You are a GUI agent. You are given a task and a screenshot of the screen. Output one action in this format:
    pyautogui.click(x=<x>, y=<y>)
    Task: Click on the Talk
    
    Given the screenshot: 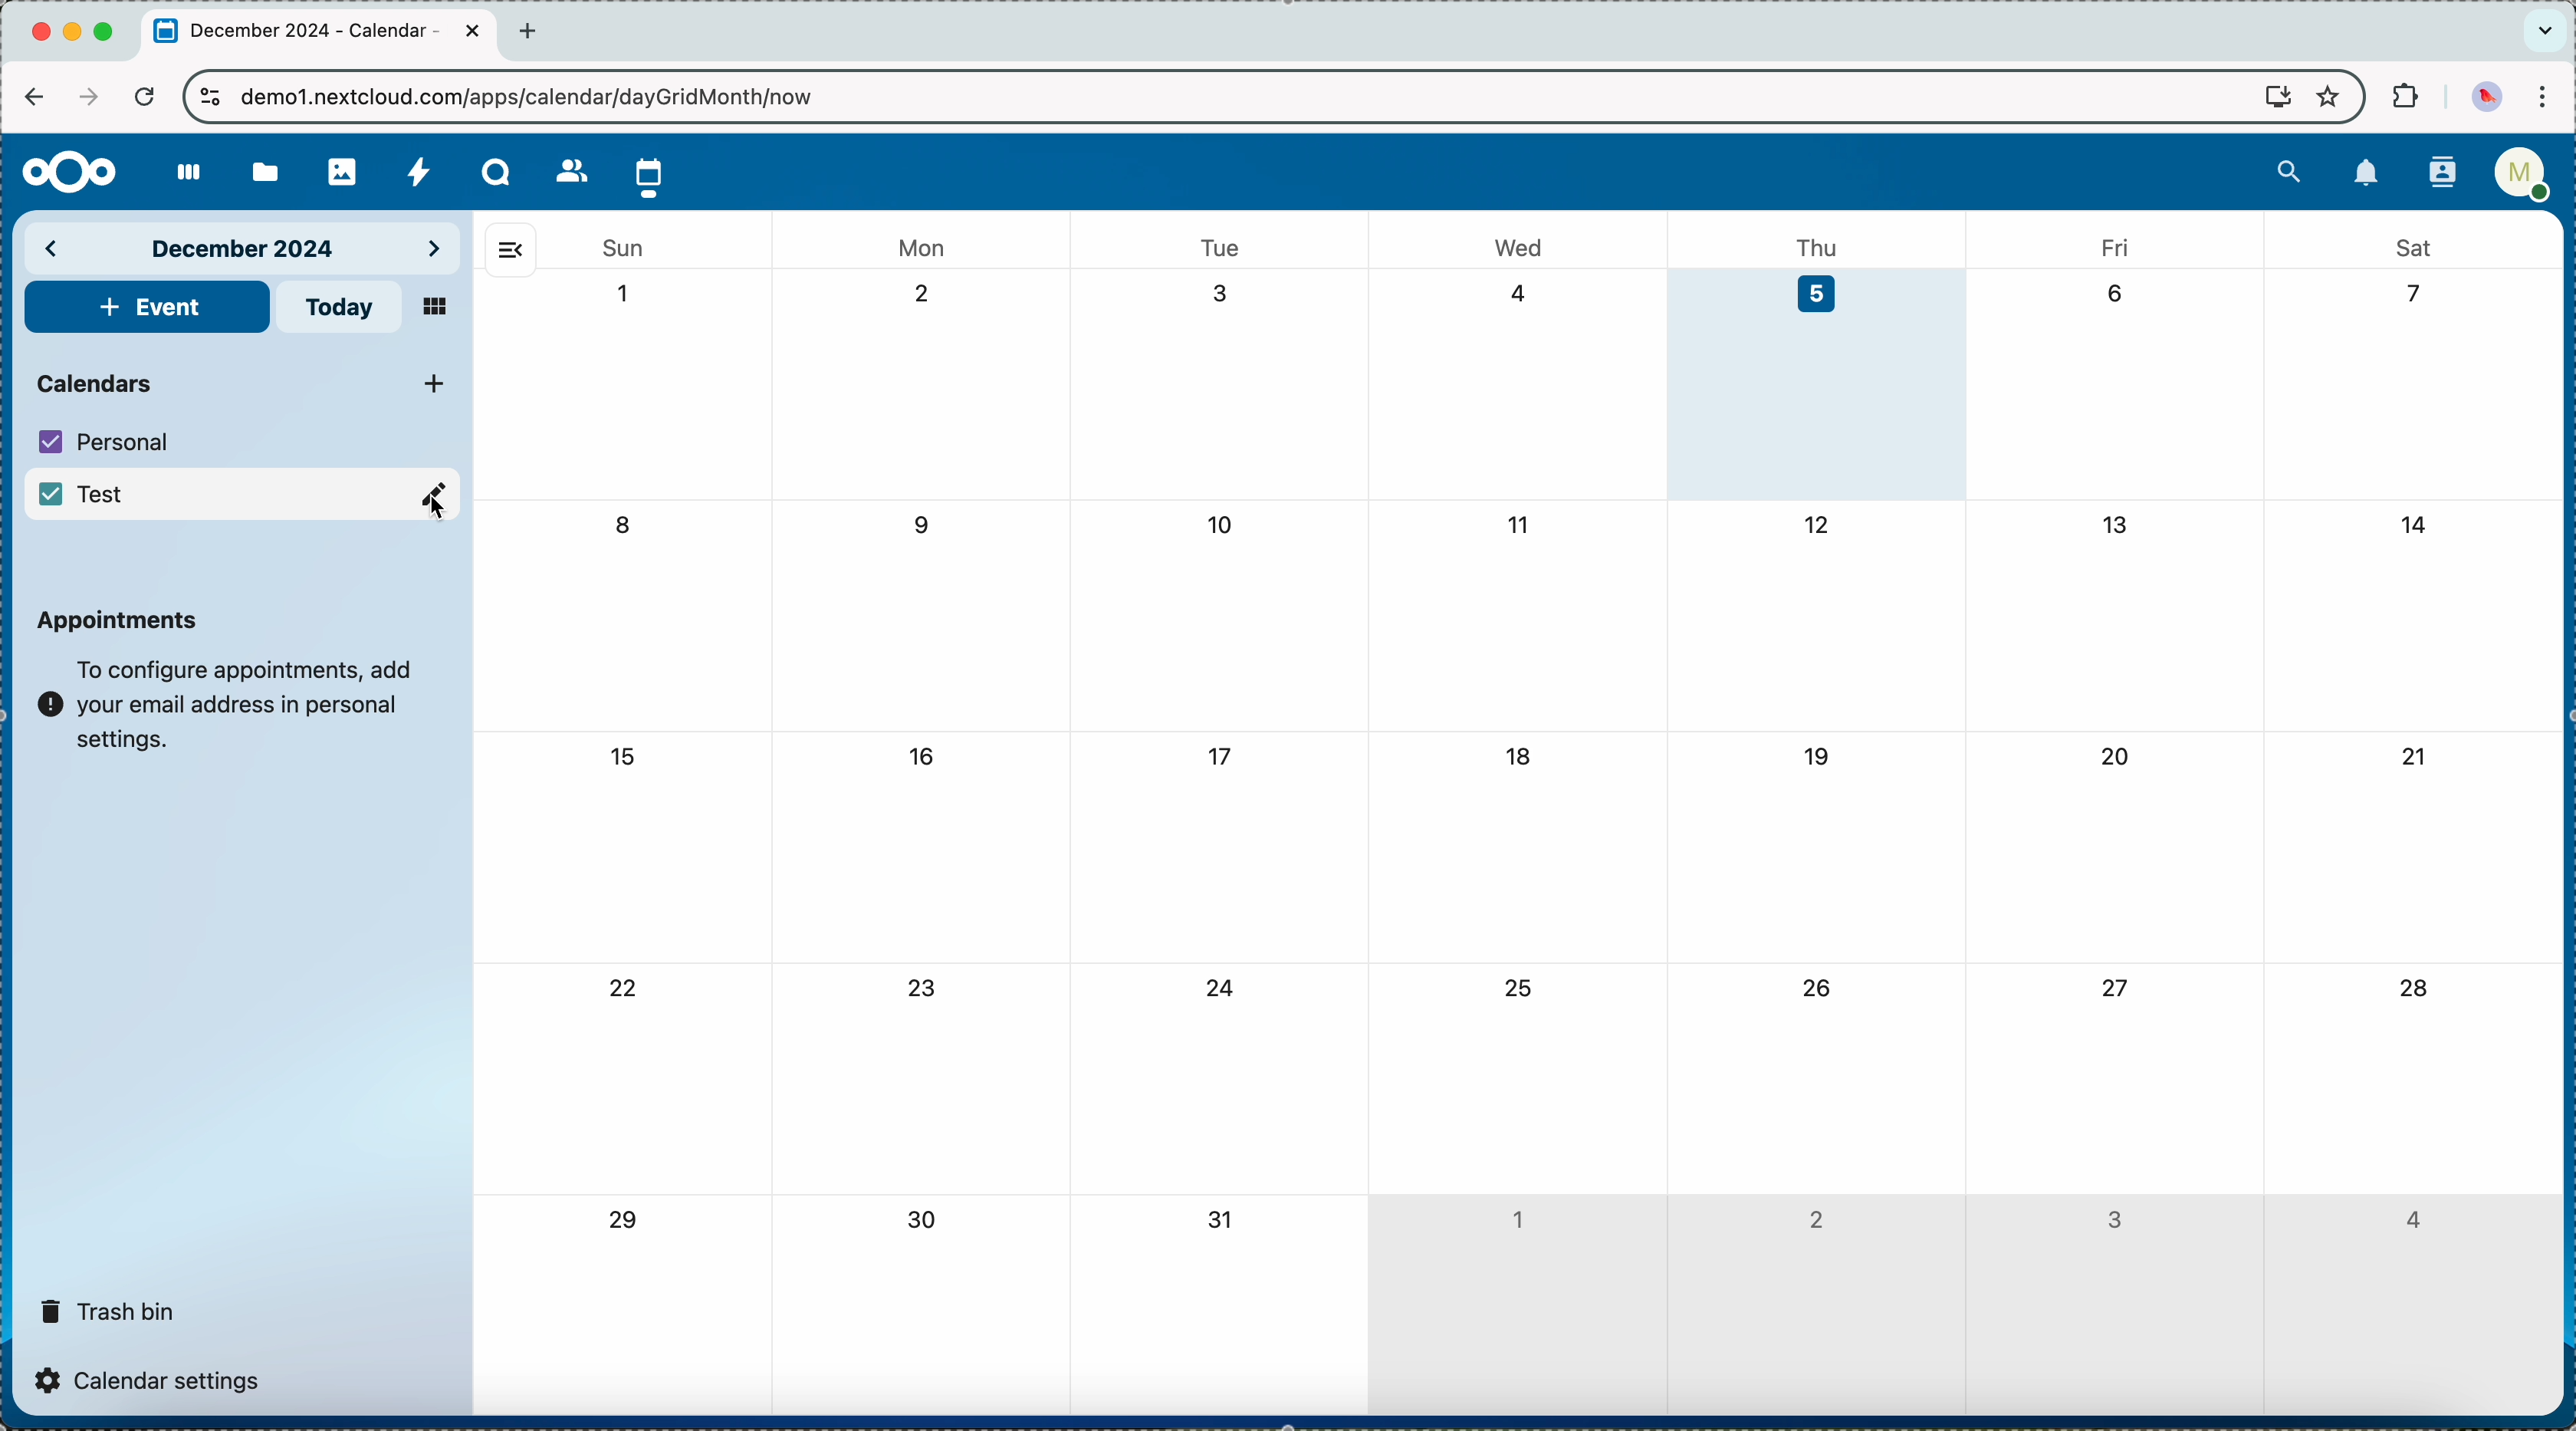 What is the action you would take?
    pyautogui.click(x=497, y=172)
    